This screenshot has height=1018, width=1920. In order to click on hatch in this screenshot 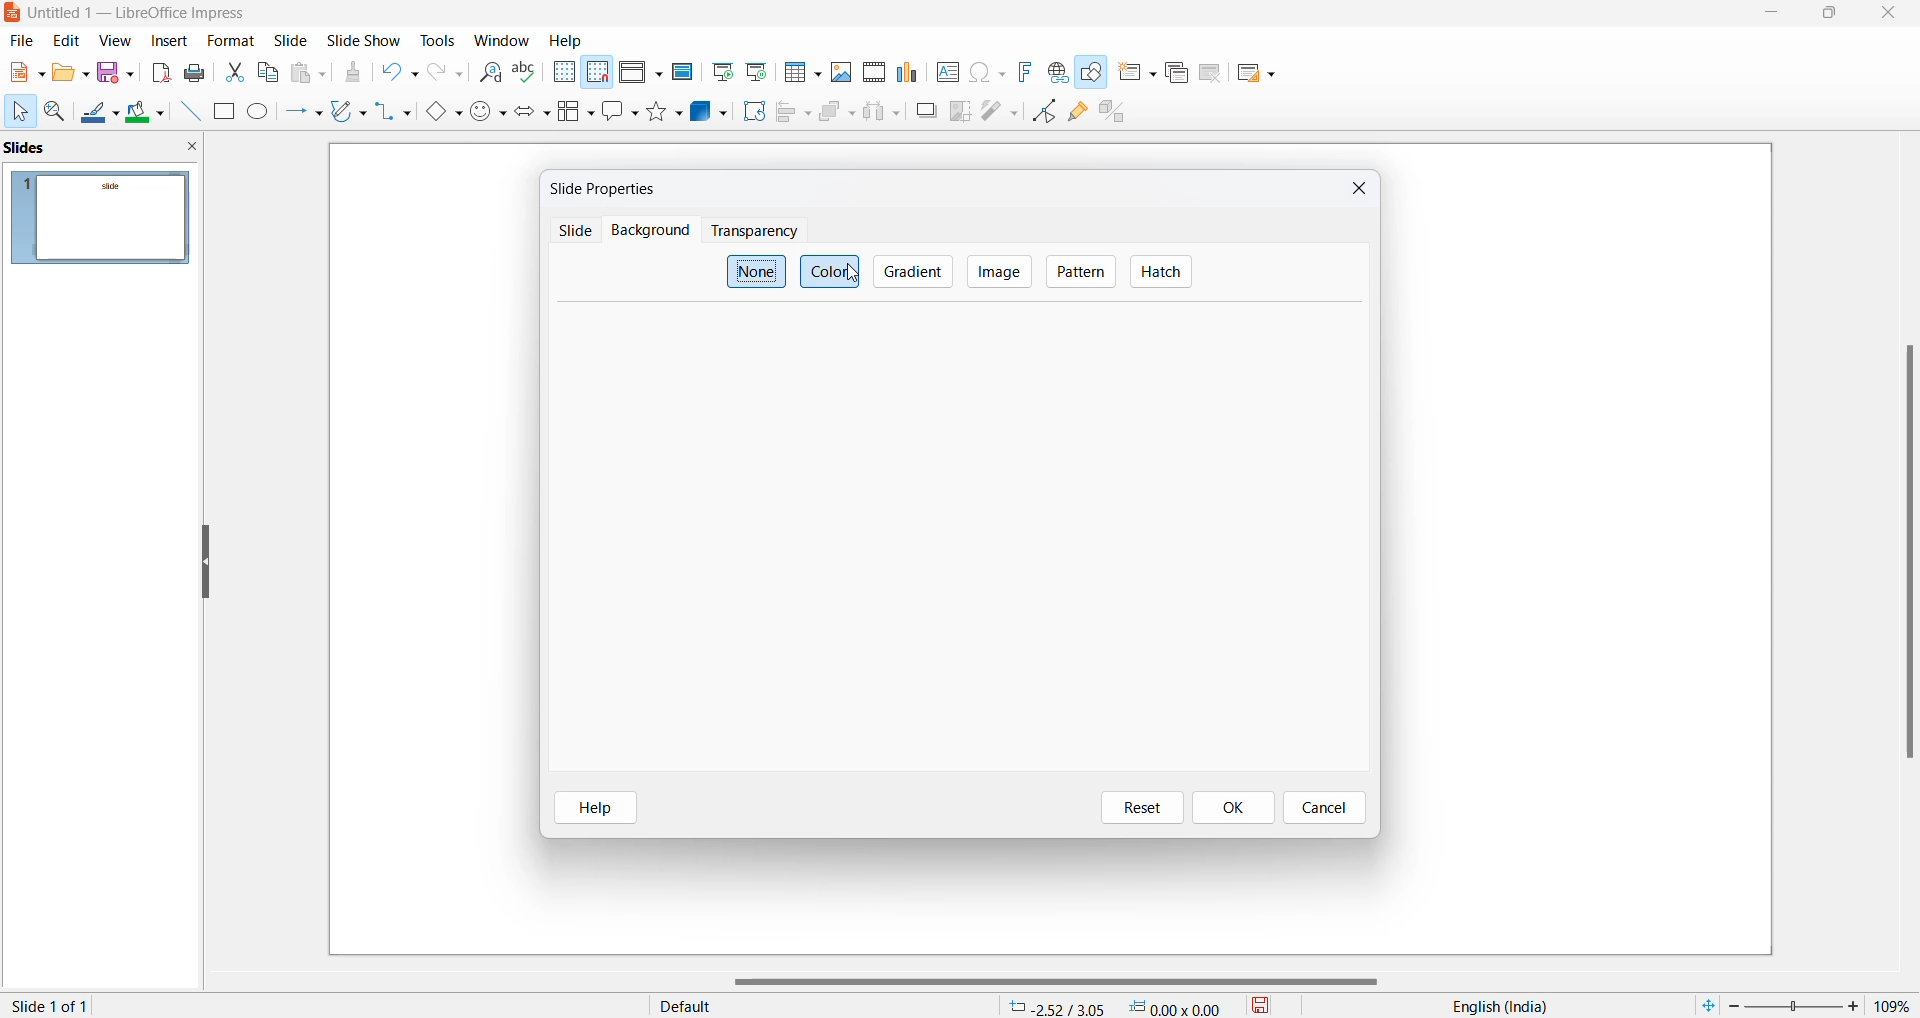, I will do `click(1160, 273)`.